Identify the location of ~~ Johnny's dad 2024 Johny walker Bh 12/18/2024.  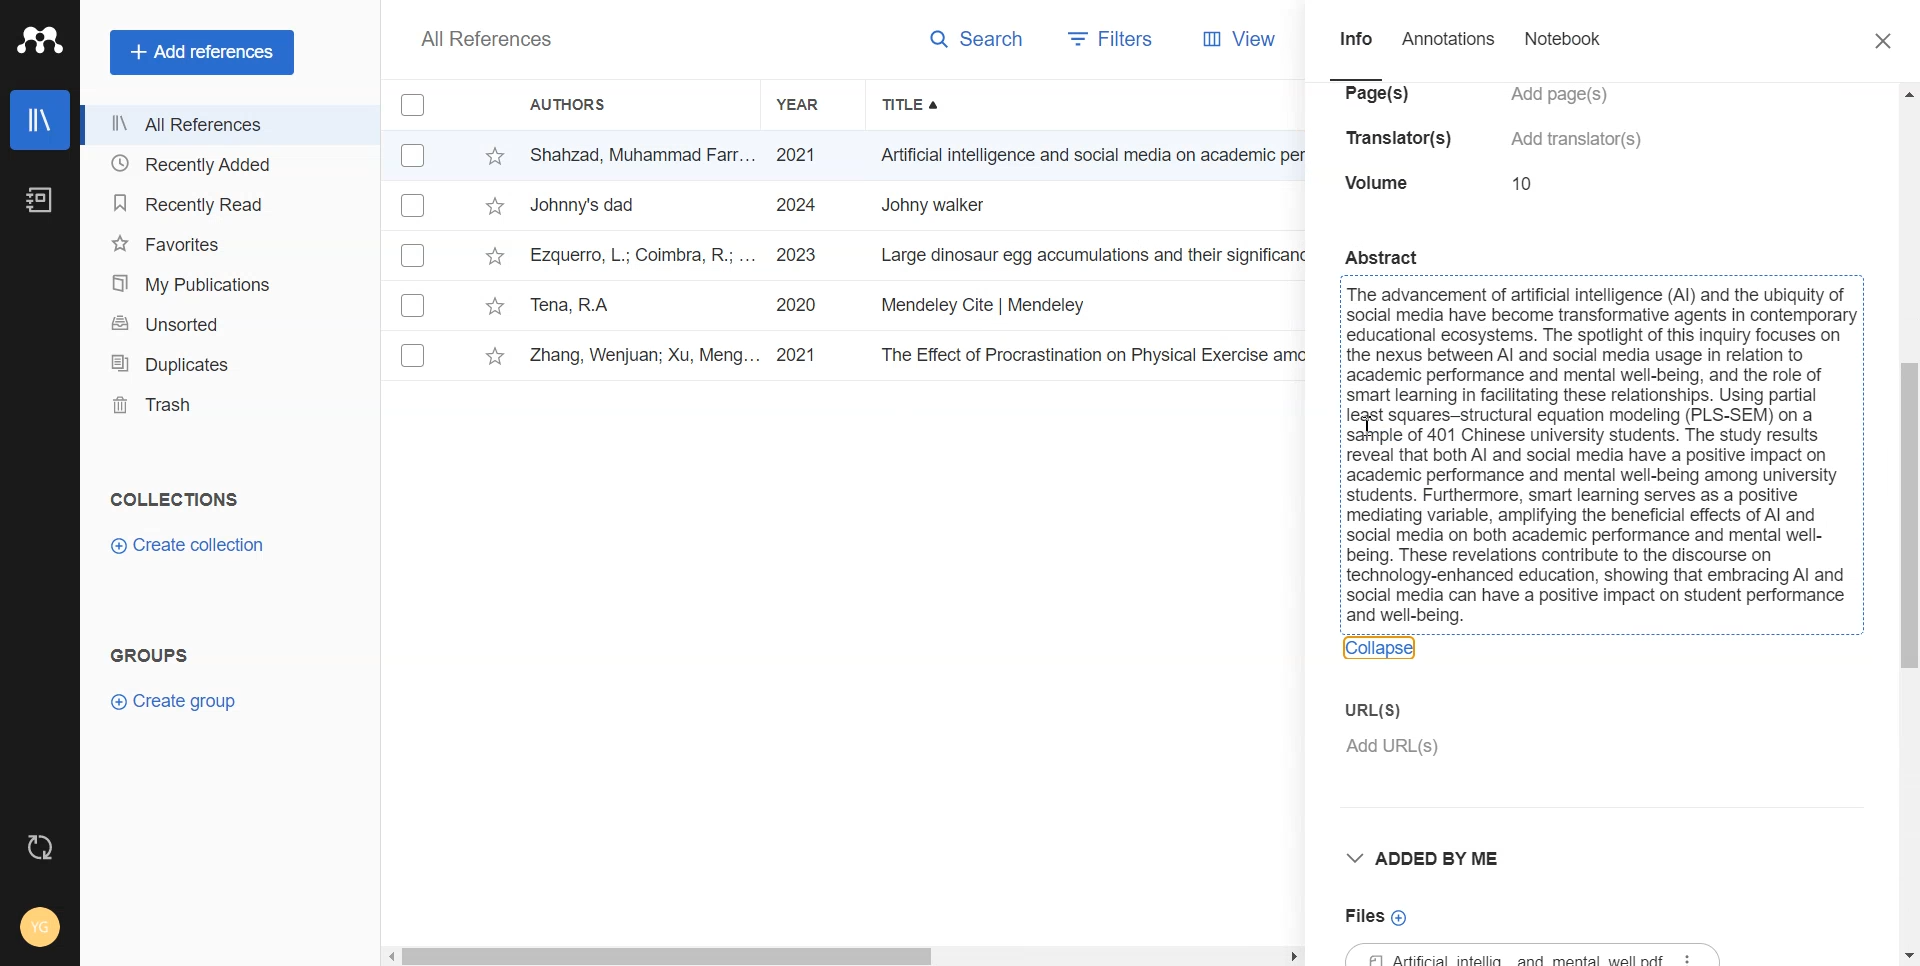
(917, 204).